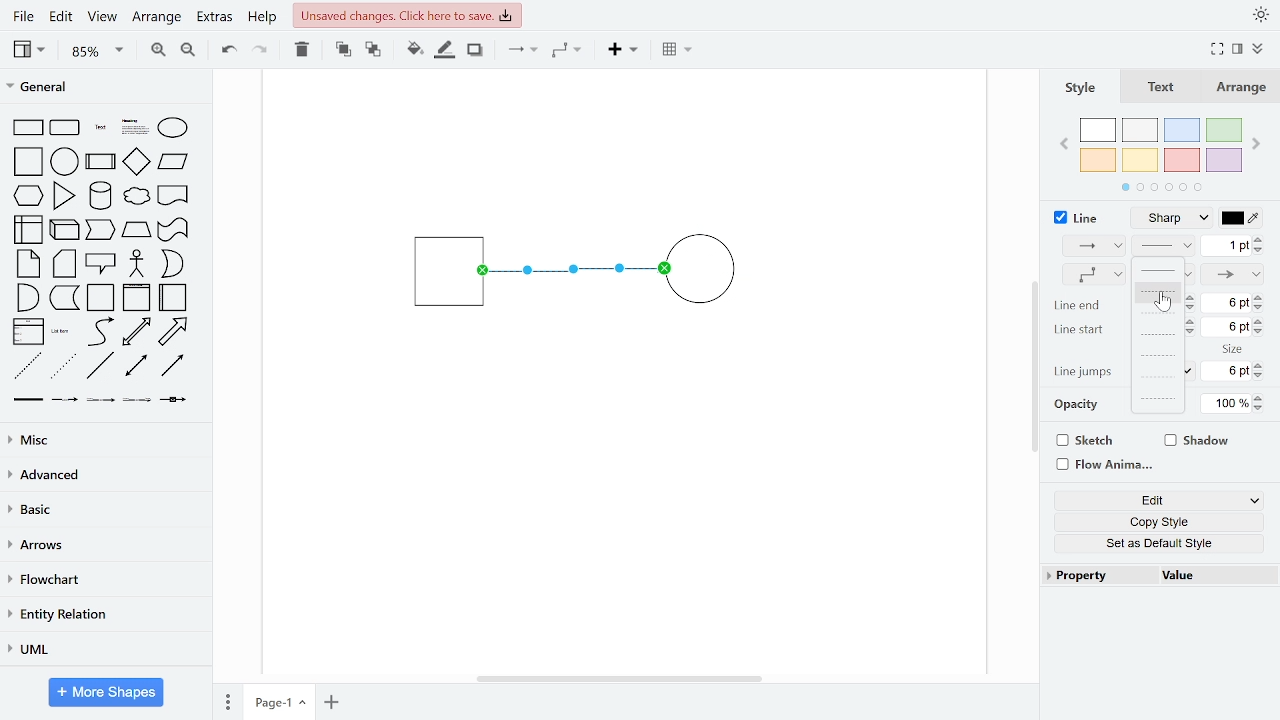  What do you see at coordinates (172, 365) in the screenshot?
I see `directional connector` at bounding box center [172, 365].